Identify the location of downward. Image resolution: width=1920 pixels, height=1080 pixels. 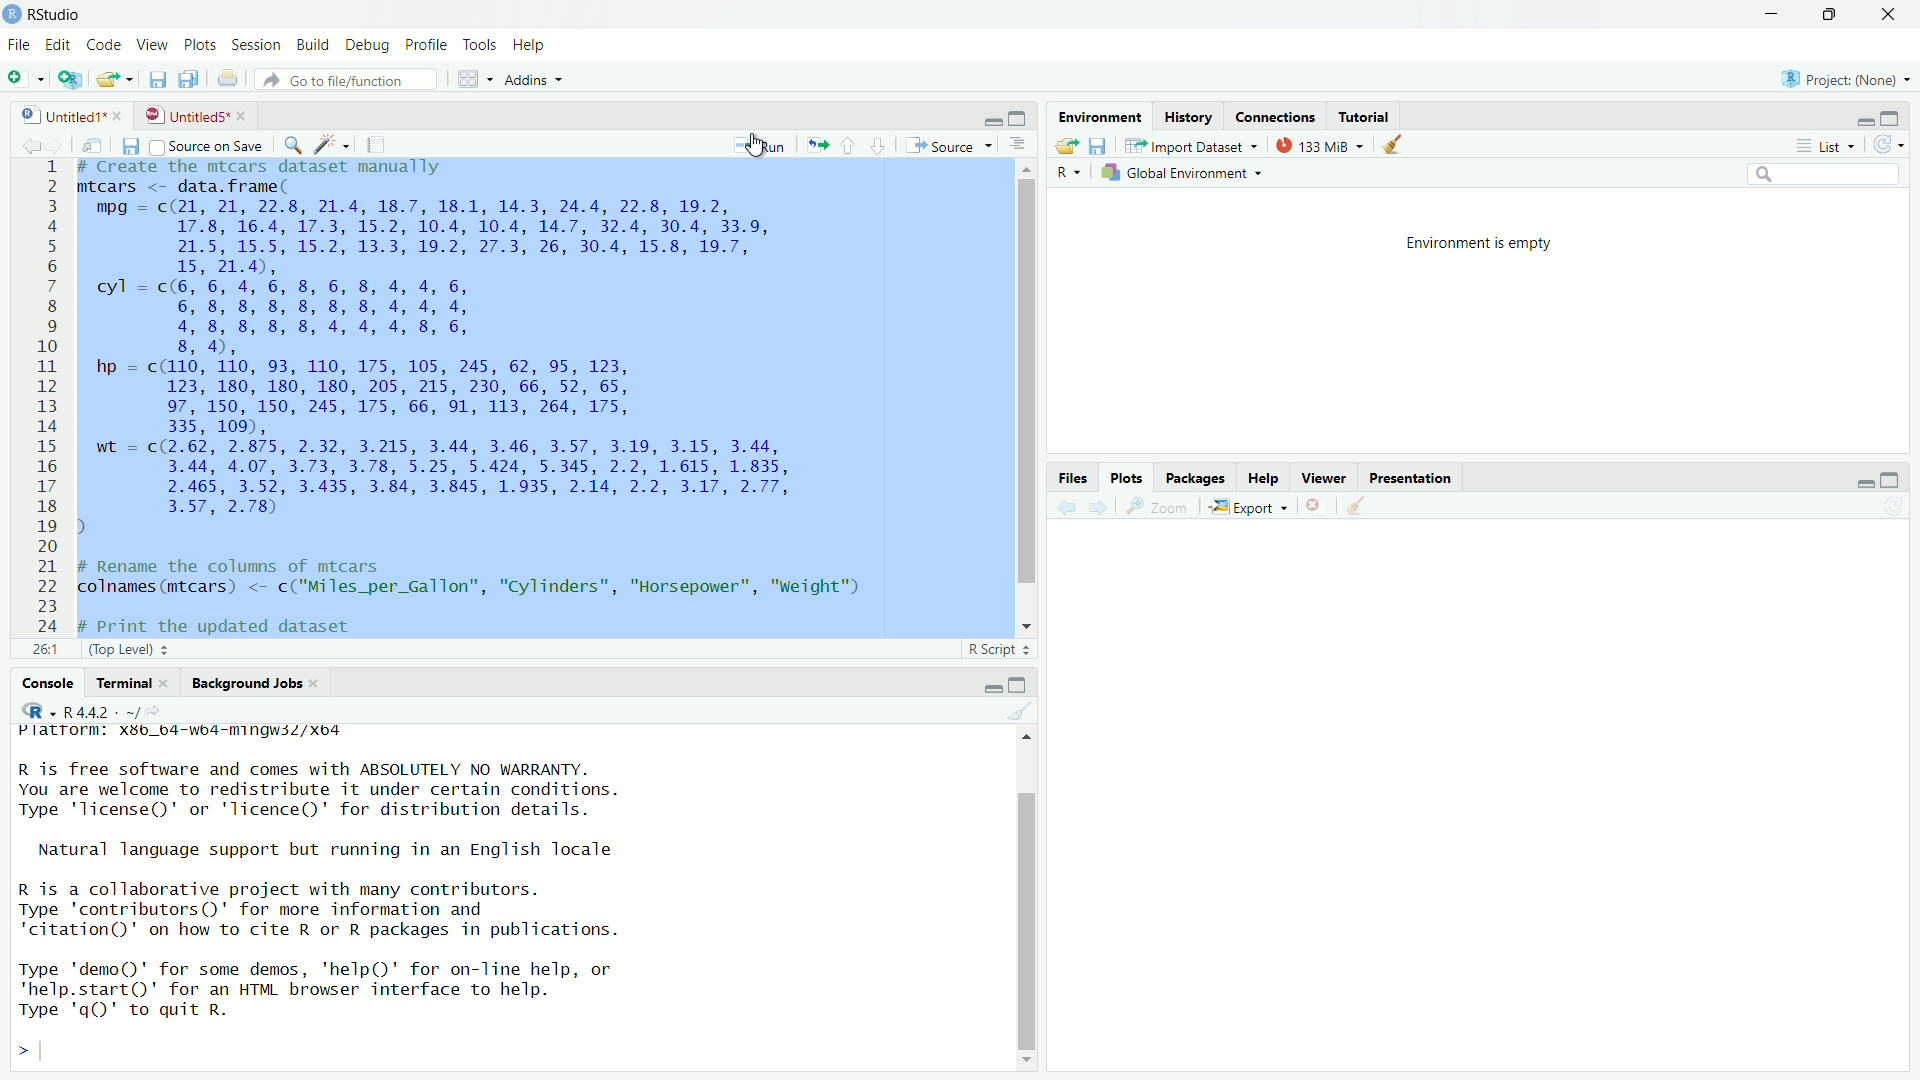
(880, 140).